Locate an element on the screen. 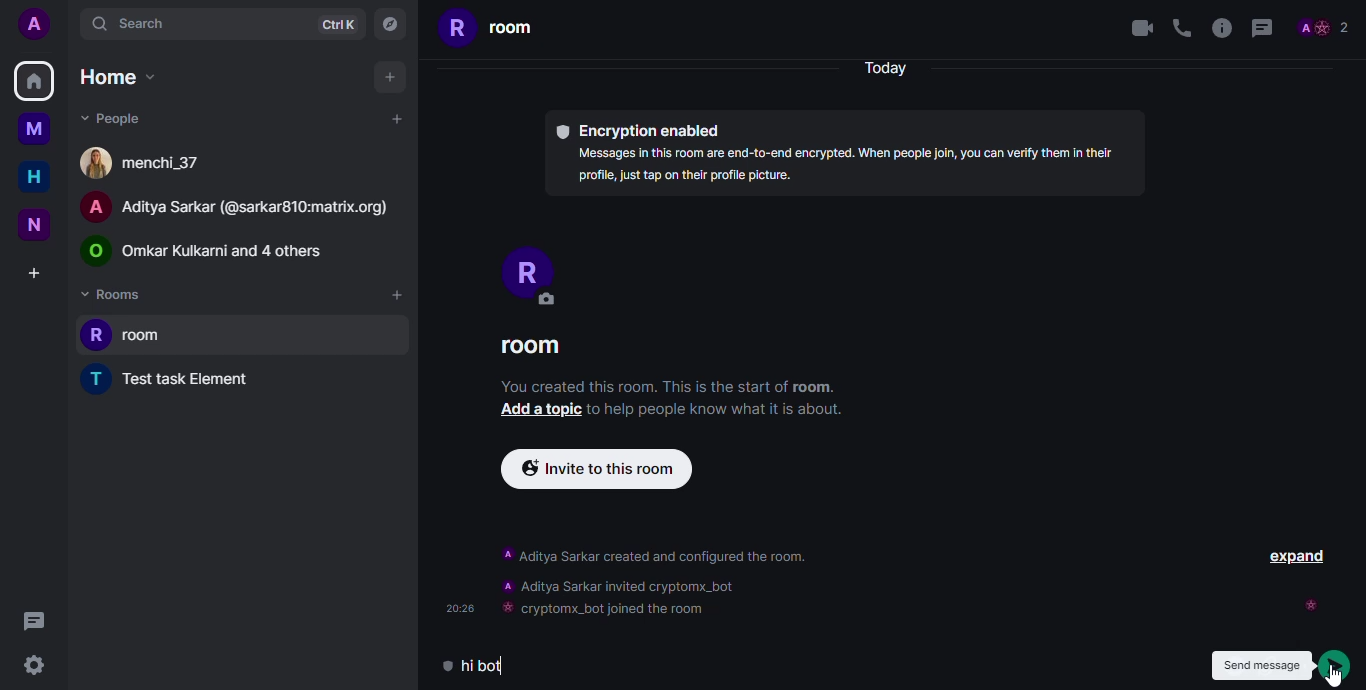 The height and width of the screenshot is (690, 1366). home is located at coordinates (33, 81).